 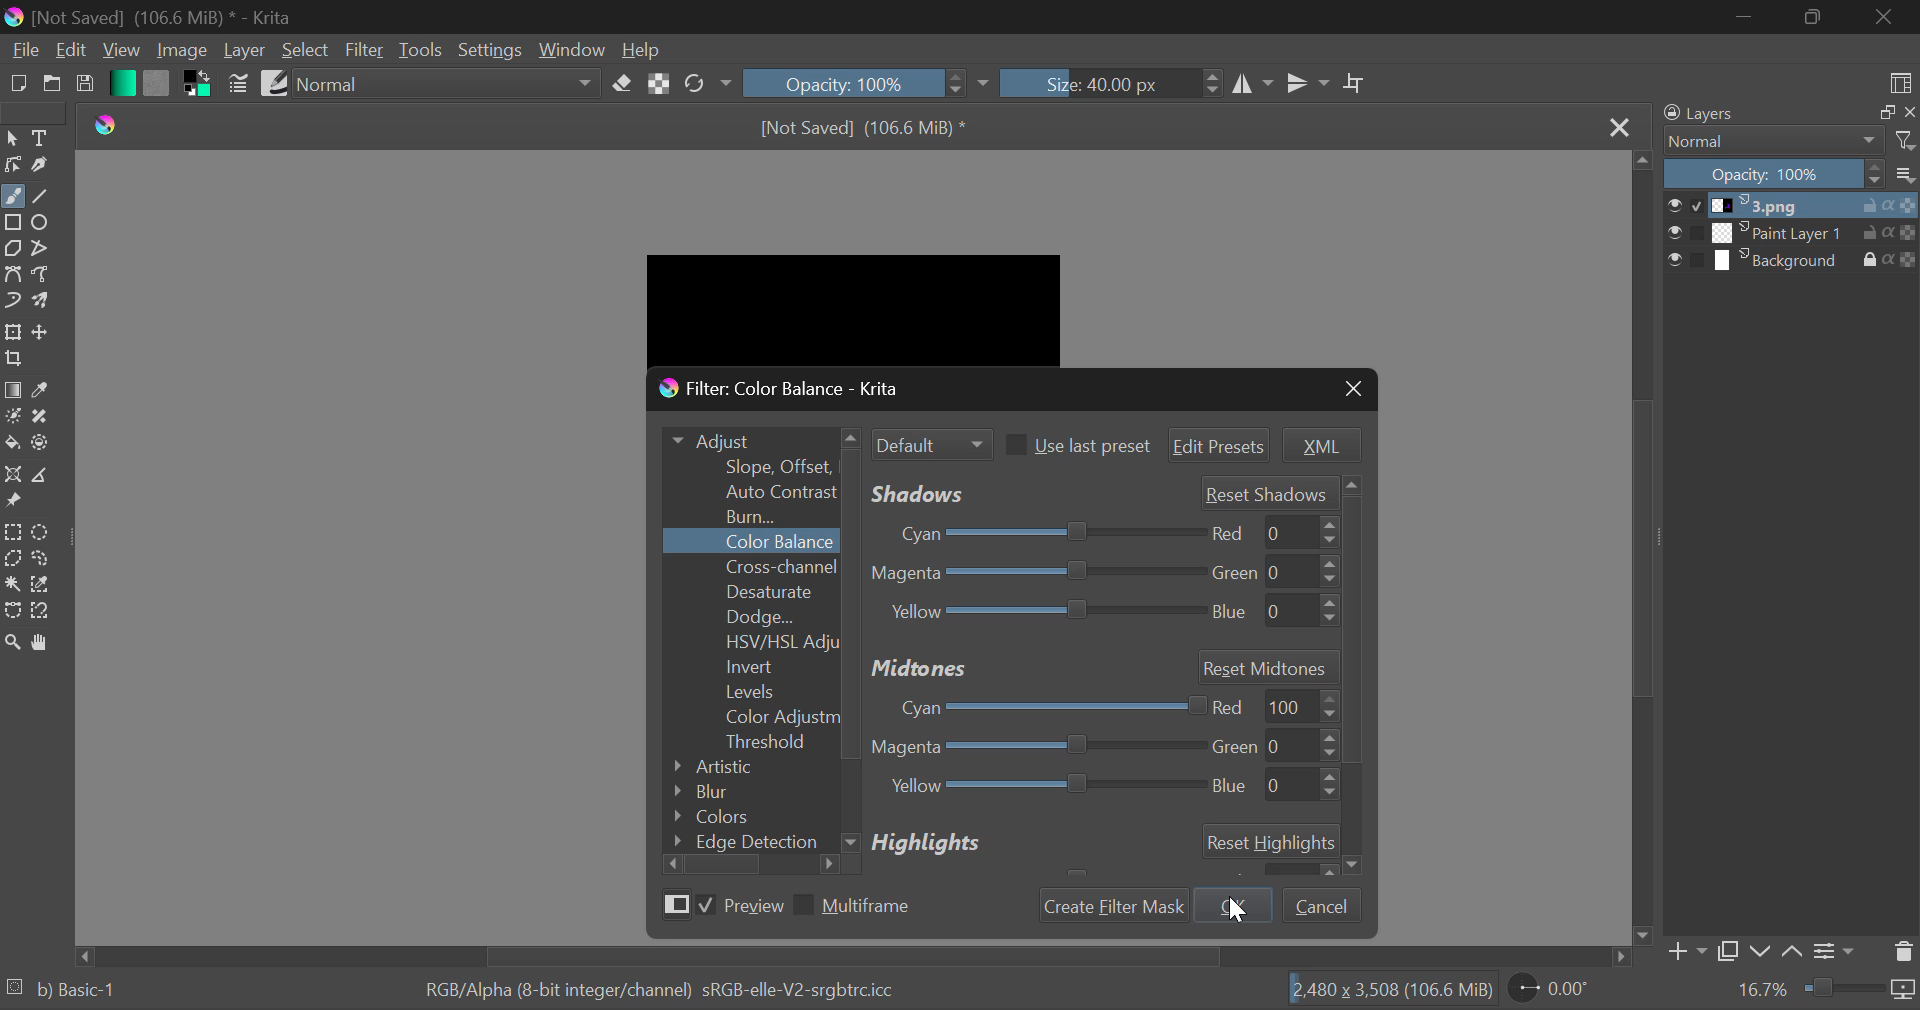 I want to click on Close, so click(x=1882, y=16).